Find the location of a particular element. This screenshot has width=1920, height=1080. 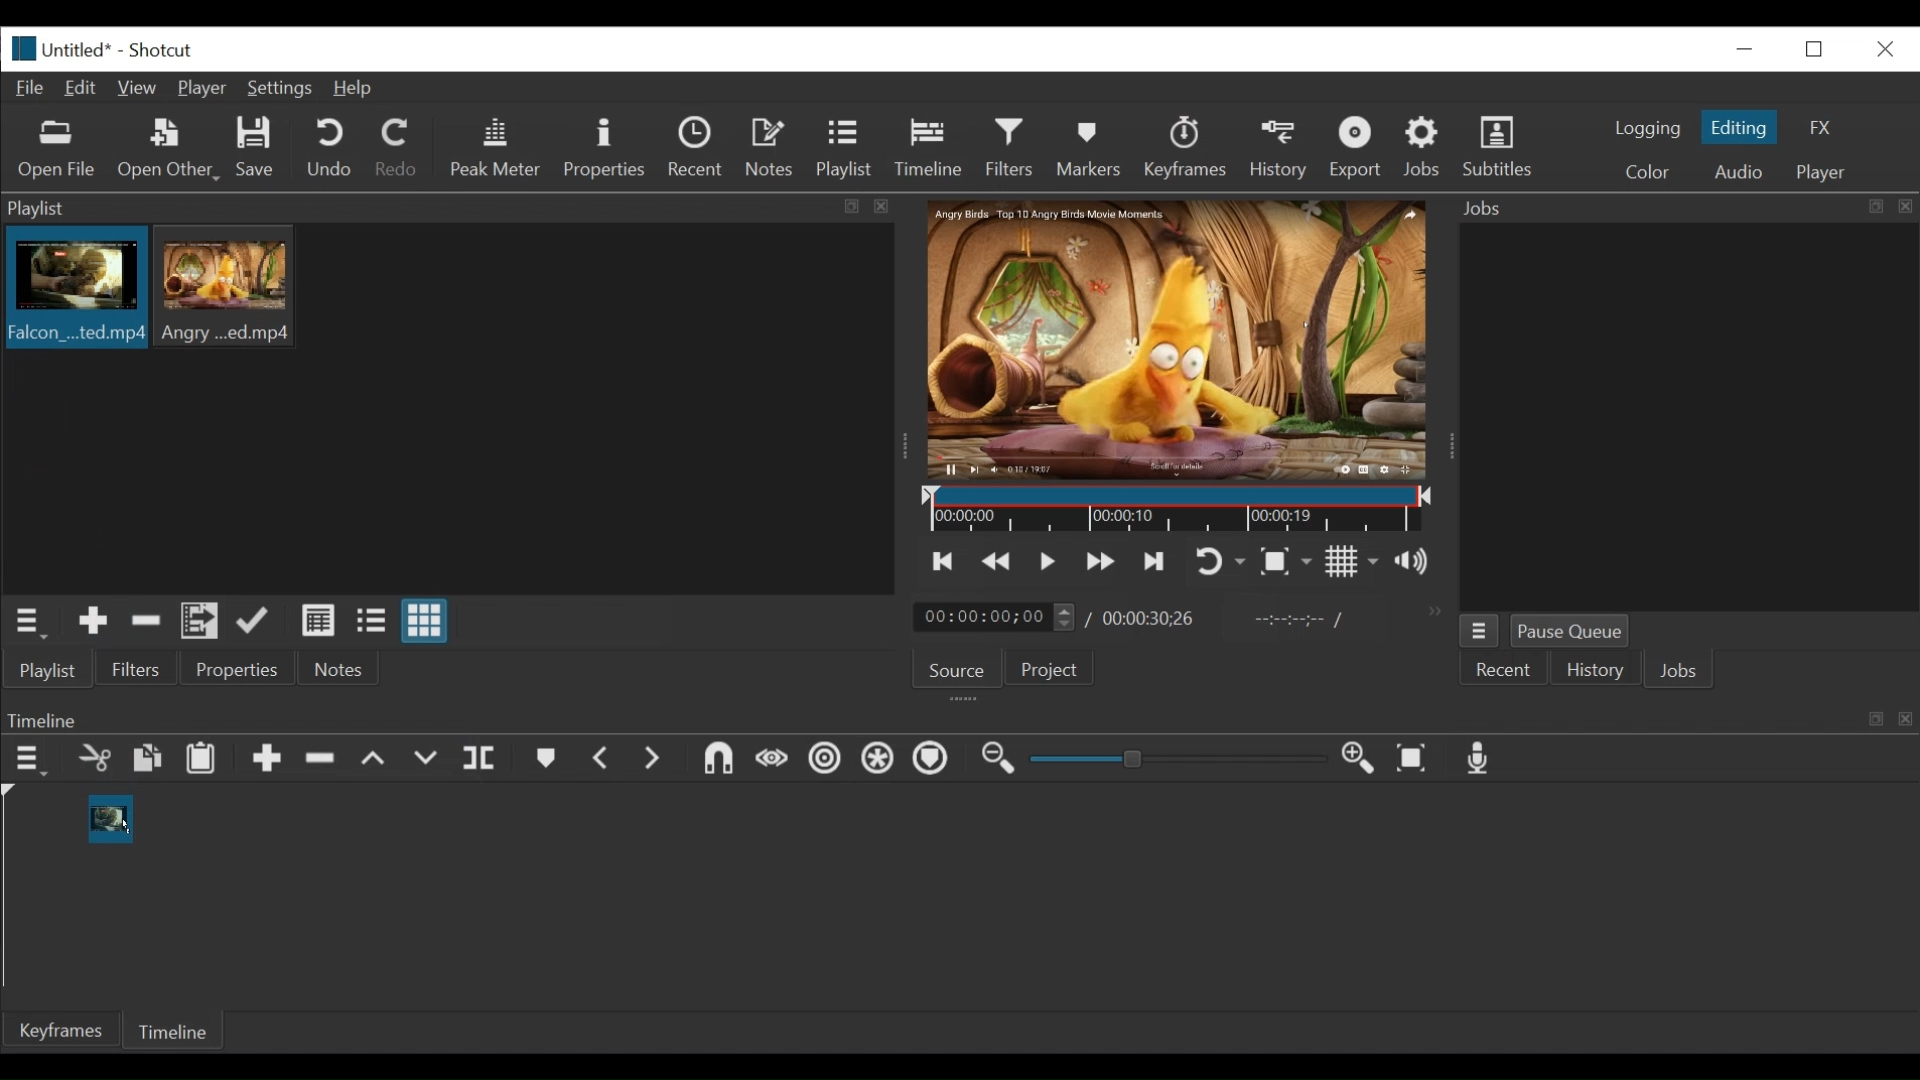

minimize is located at coordinates (1744, 48).